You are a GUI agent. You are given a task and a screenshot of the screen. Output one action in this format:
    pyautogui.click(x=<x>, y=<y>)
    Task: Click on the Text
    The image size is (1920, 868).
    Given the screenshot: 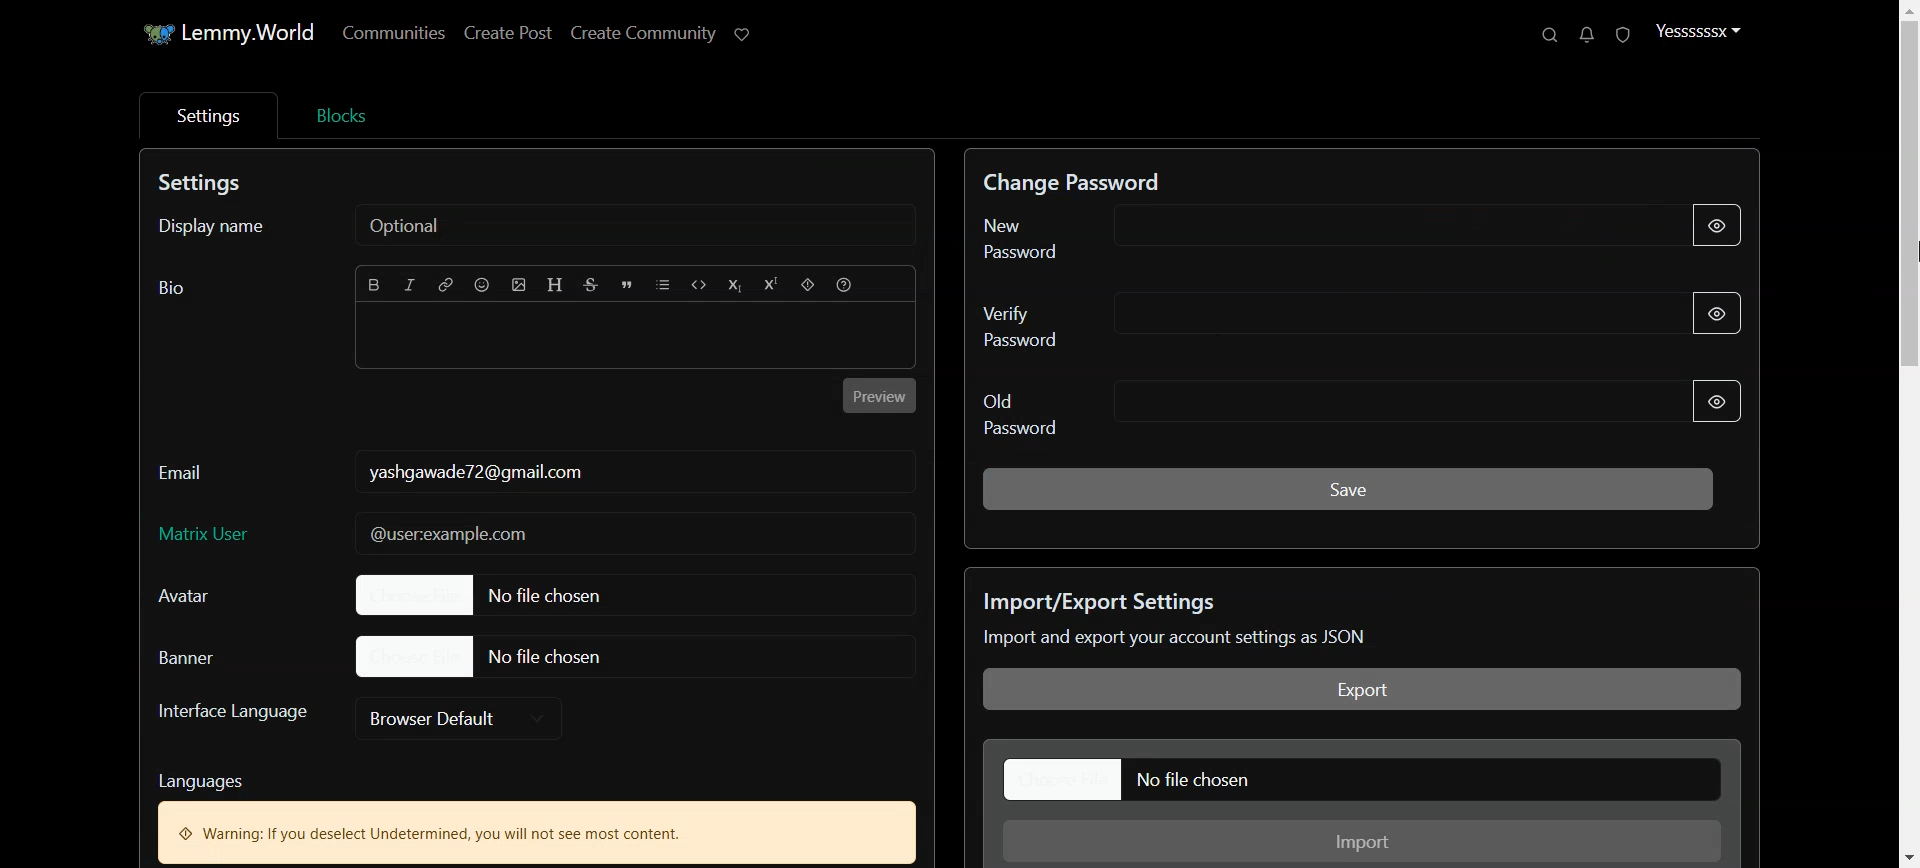 What is the action you would take?
    pyautogui.click(x=210, y=183)
    